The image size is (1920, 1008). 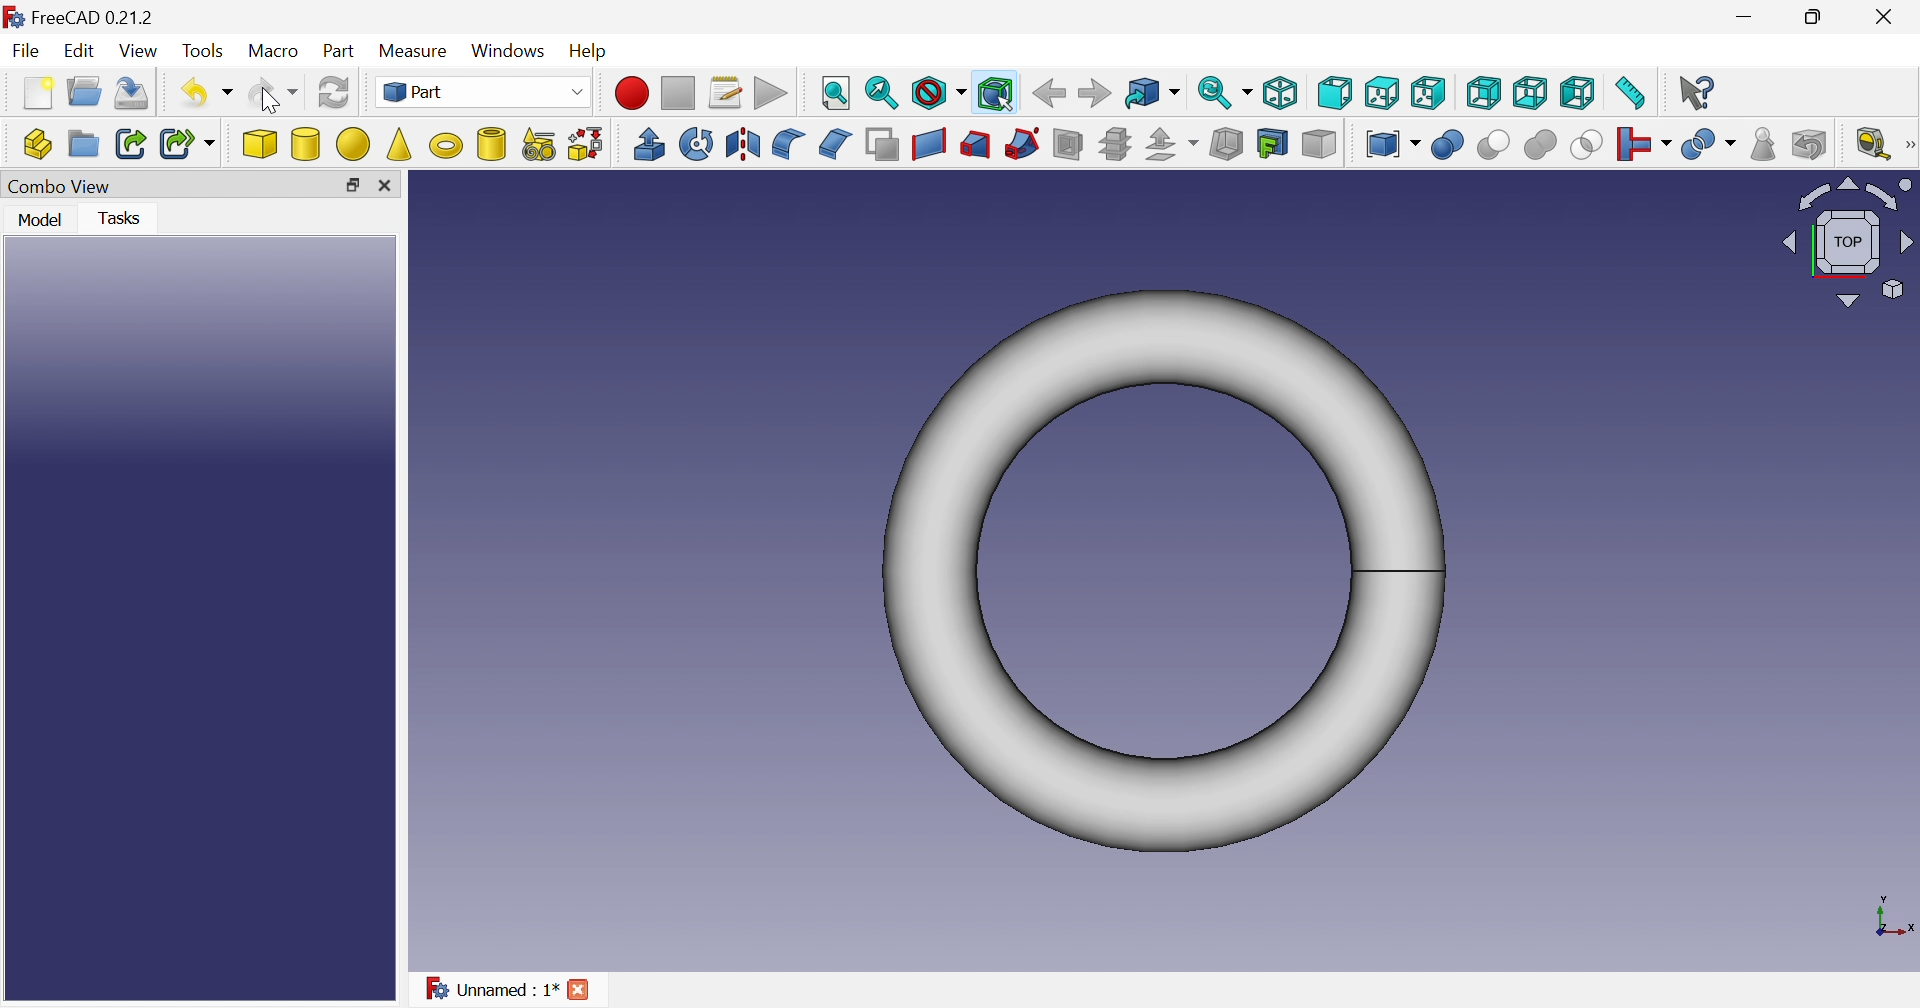 What do you see at coordinates (64, 185) in the screenshot?
I see `Combo View` at bounding box center [64, 185].